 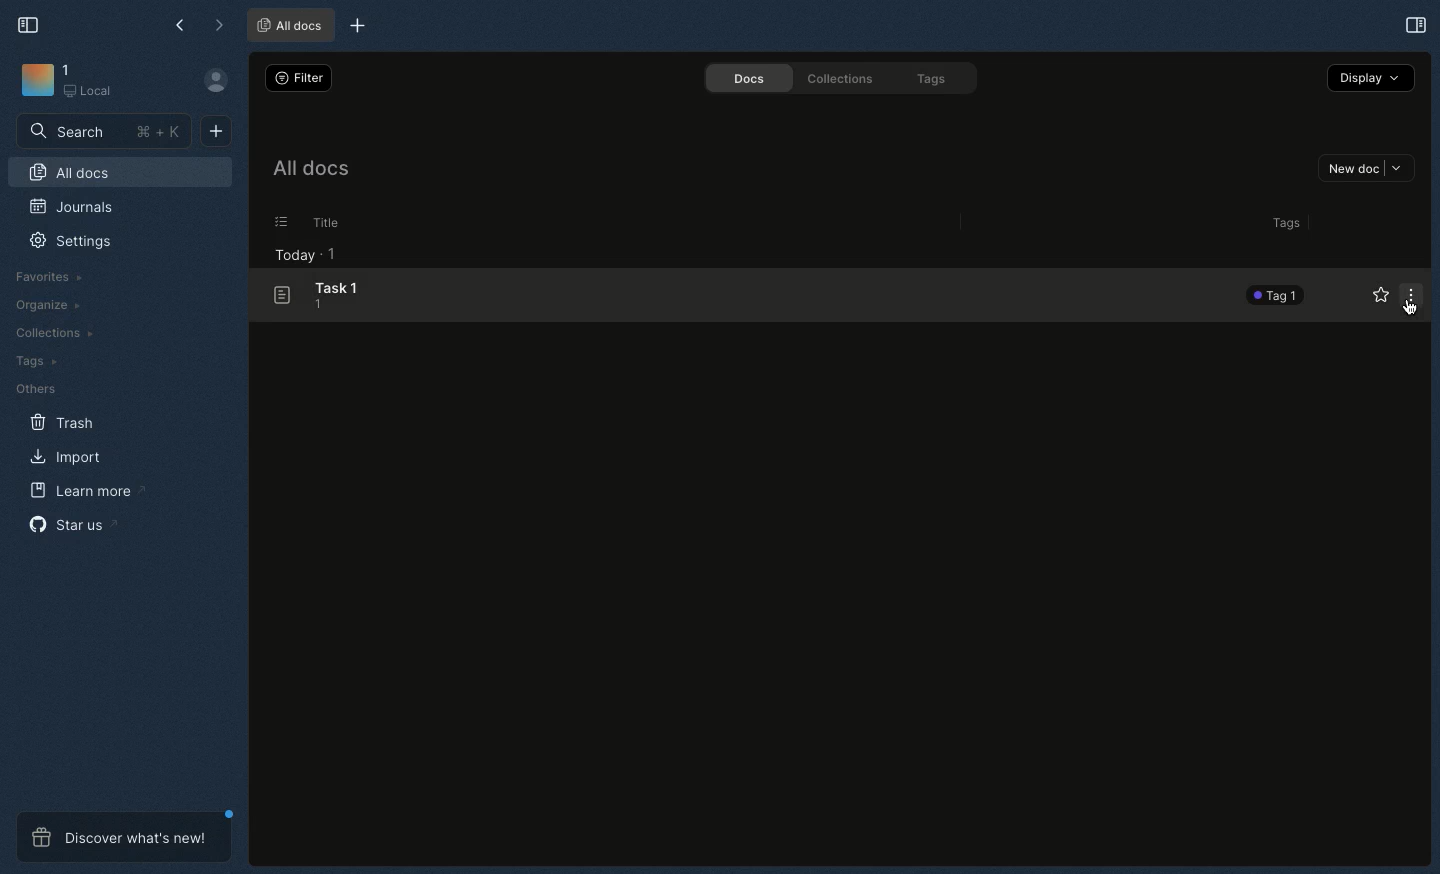 I want to click on Task, so click(x=310, y=296).